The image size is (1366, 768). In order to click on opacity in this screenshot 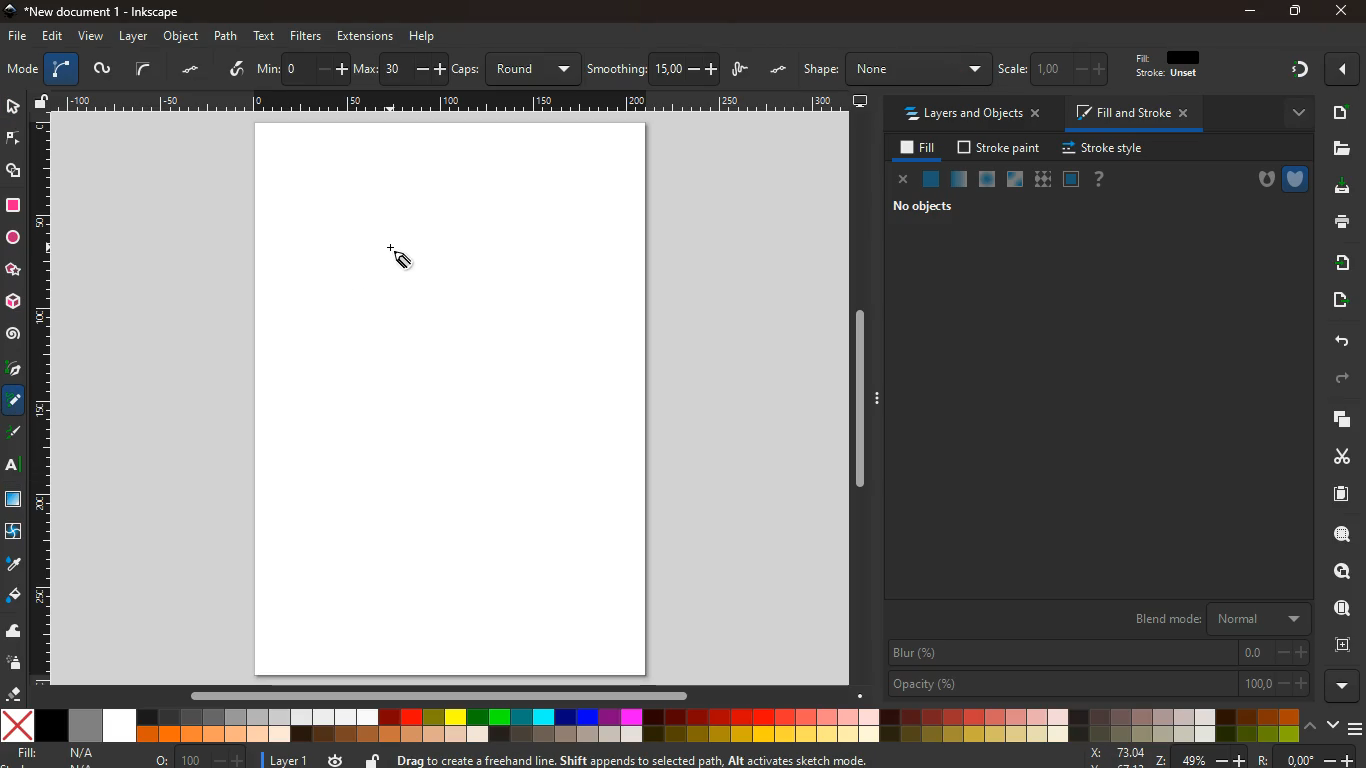, I will do `click(988, 180)`.